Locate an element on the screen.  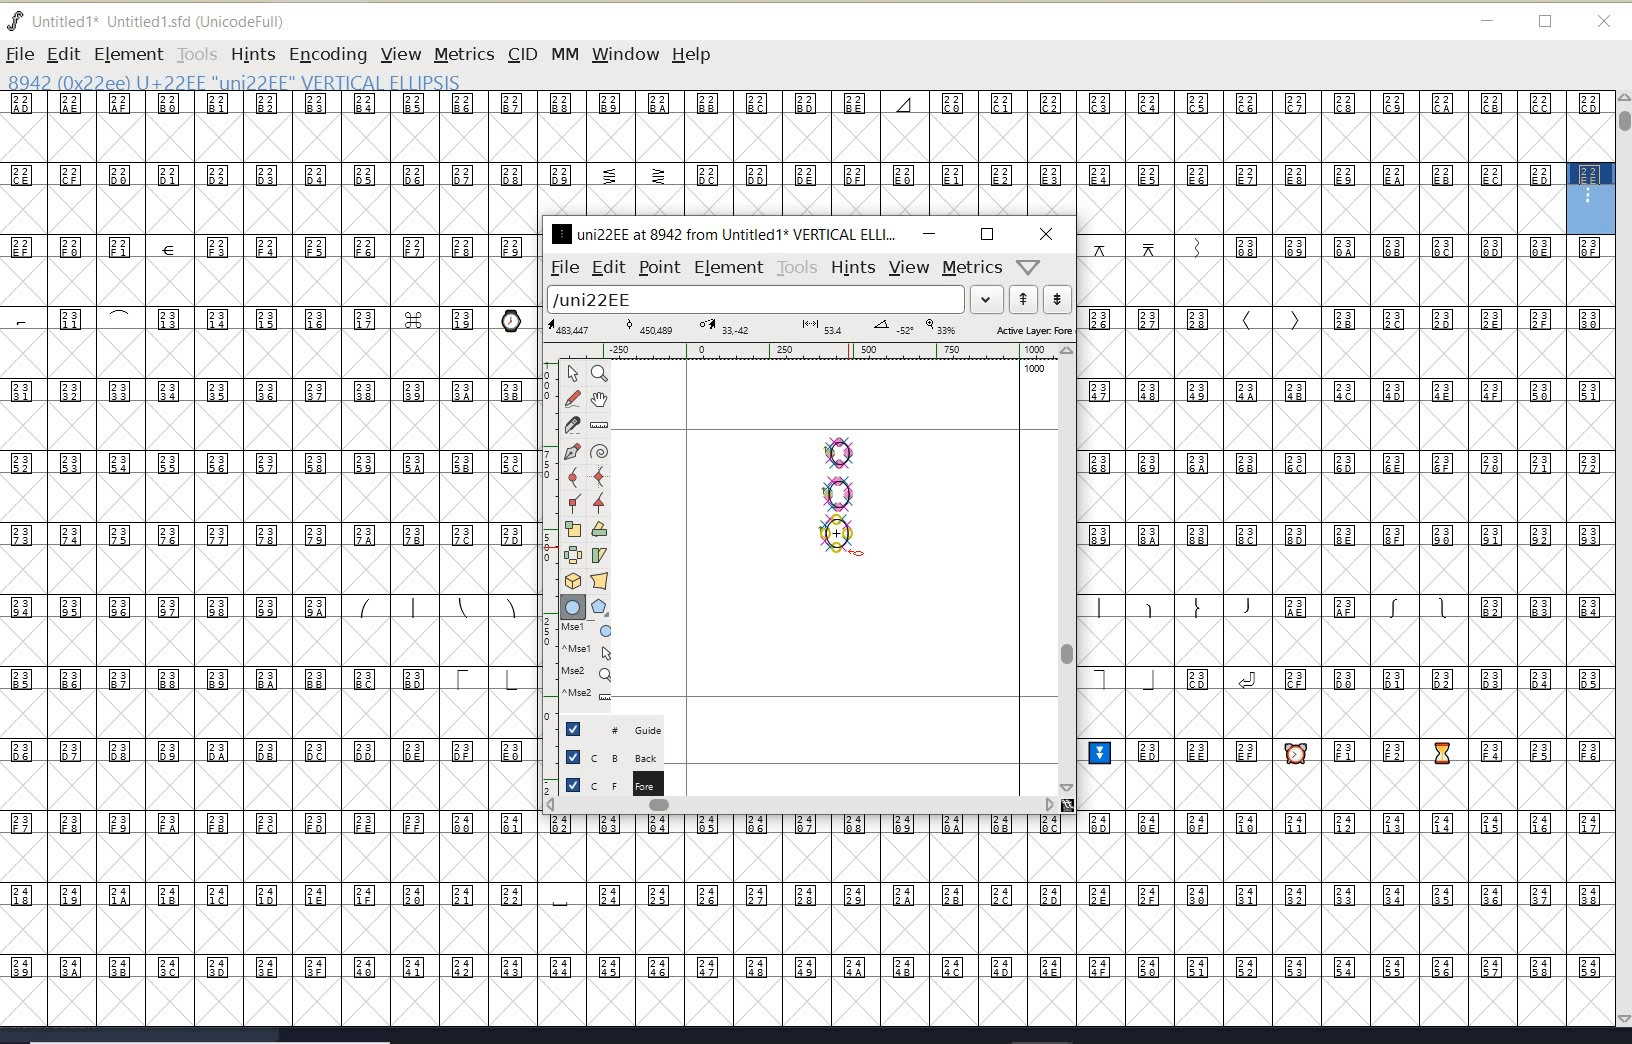
guide is located at coordinates (621, 727).